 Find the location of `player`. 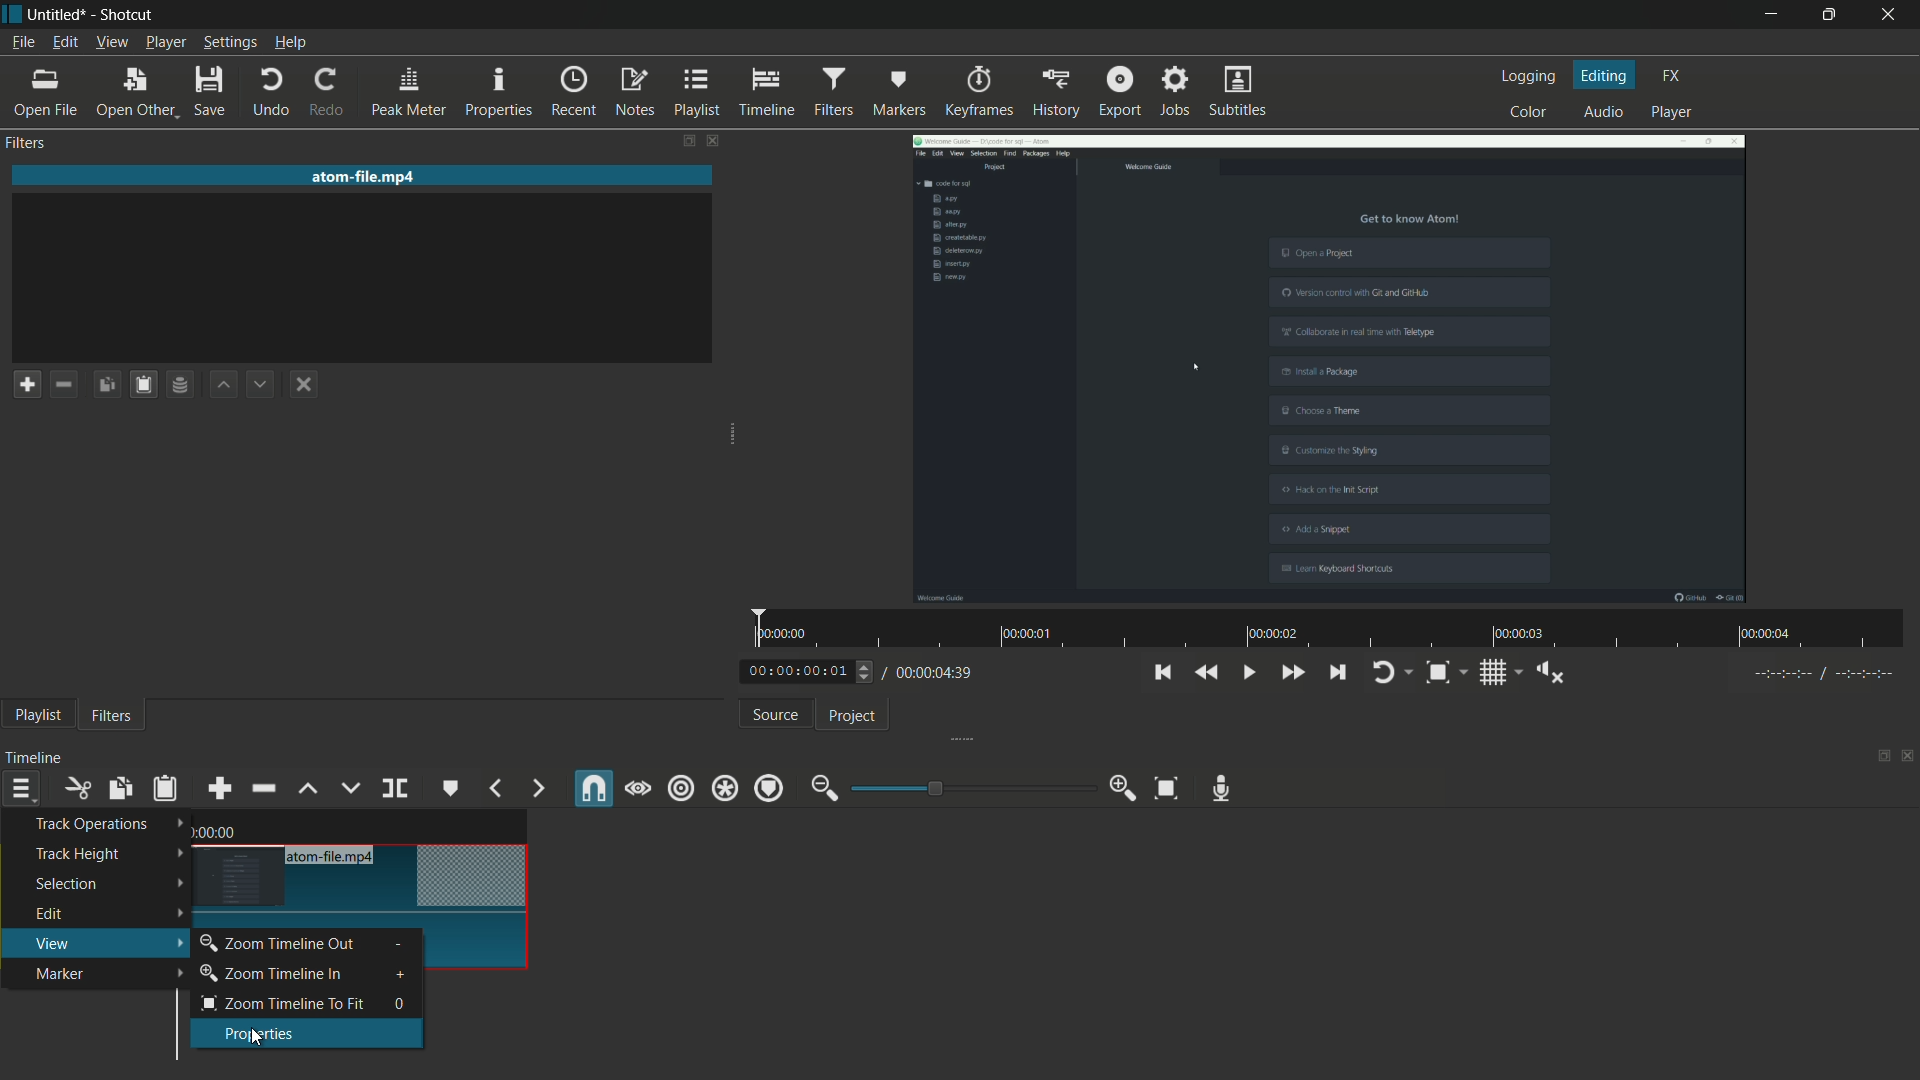

player is located at coordinates (1671, 112).